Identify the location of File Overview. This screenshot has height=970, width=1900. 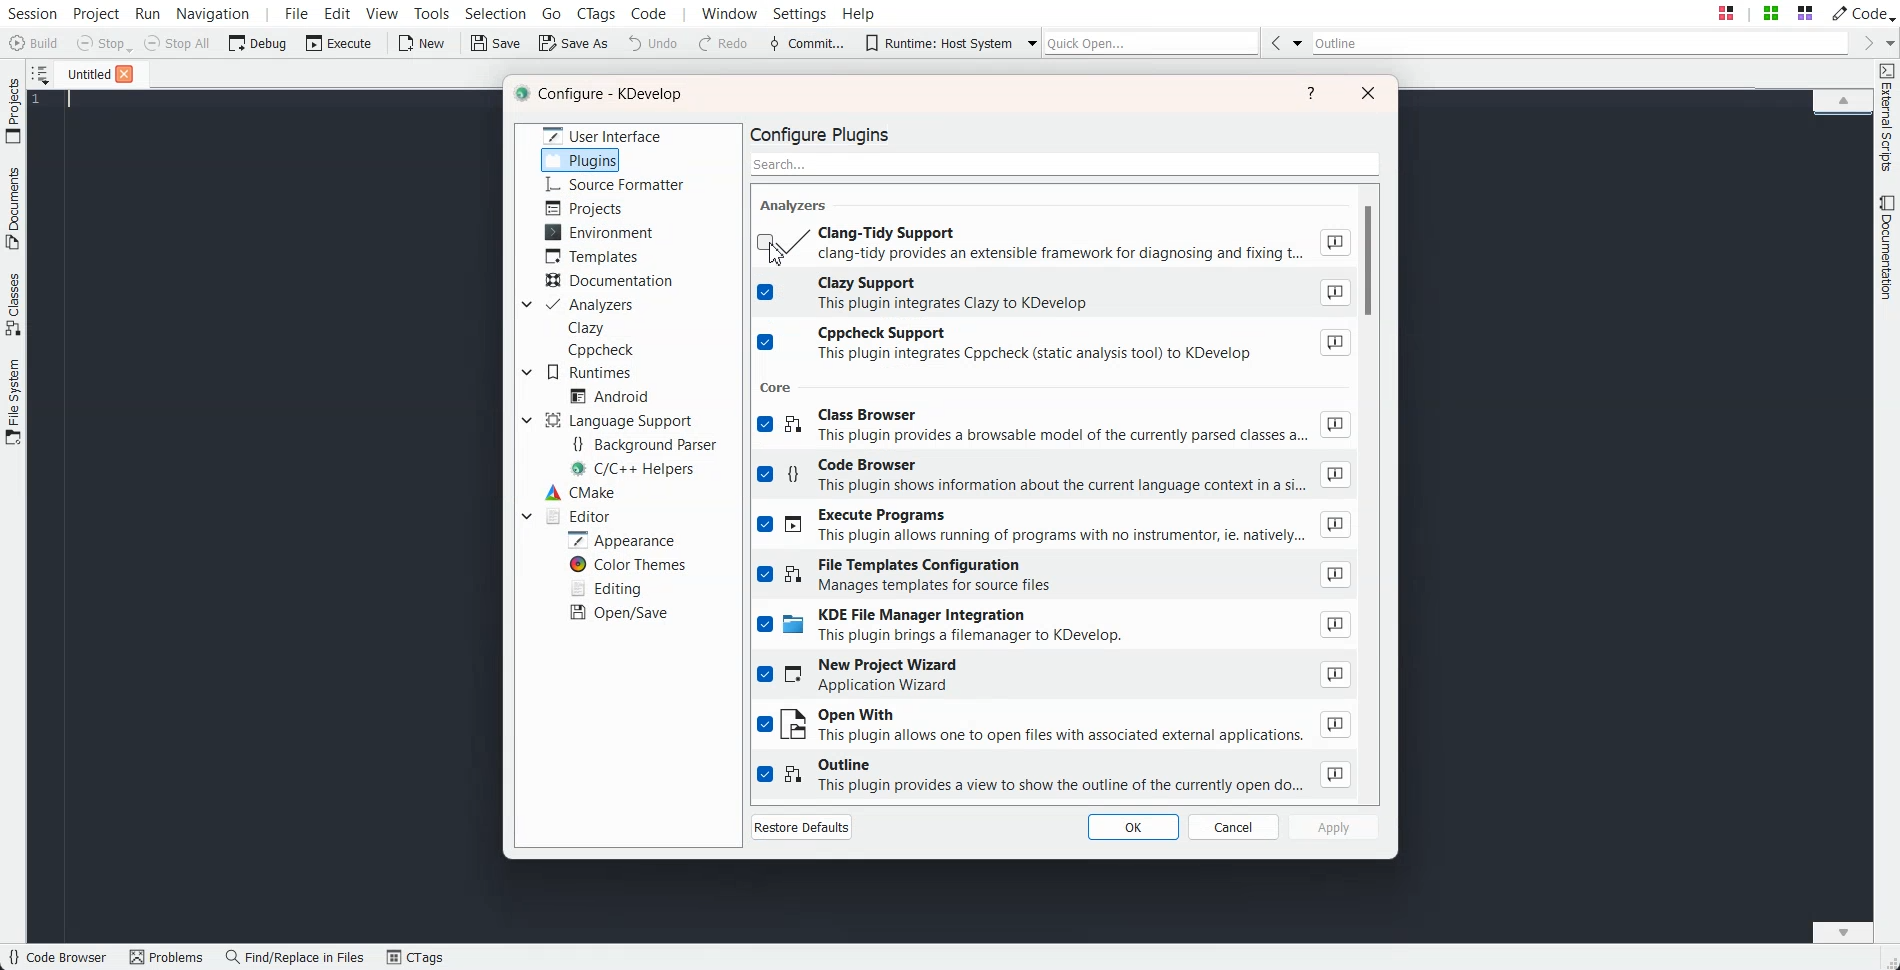
(1842, 117).